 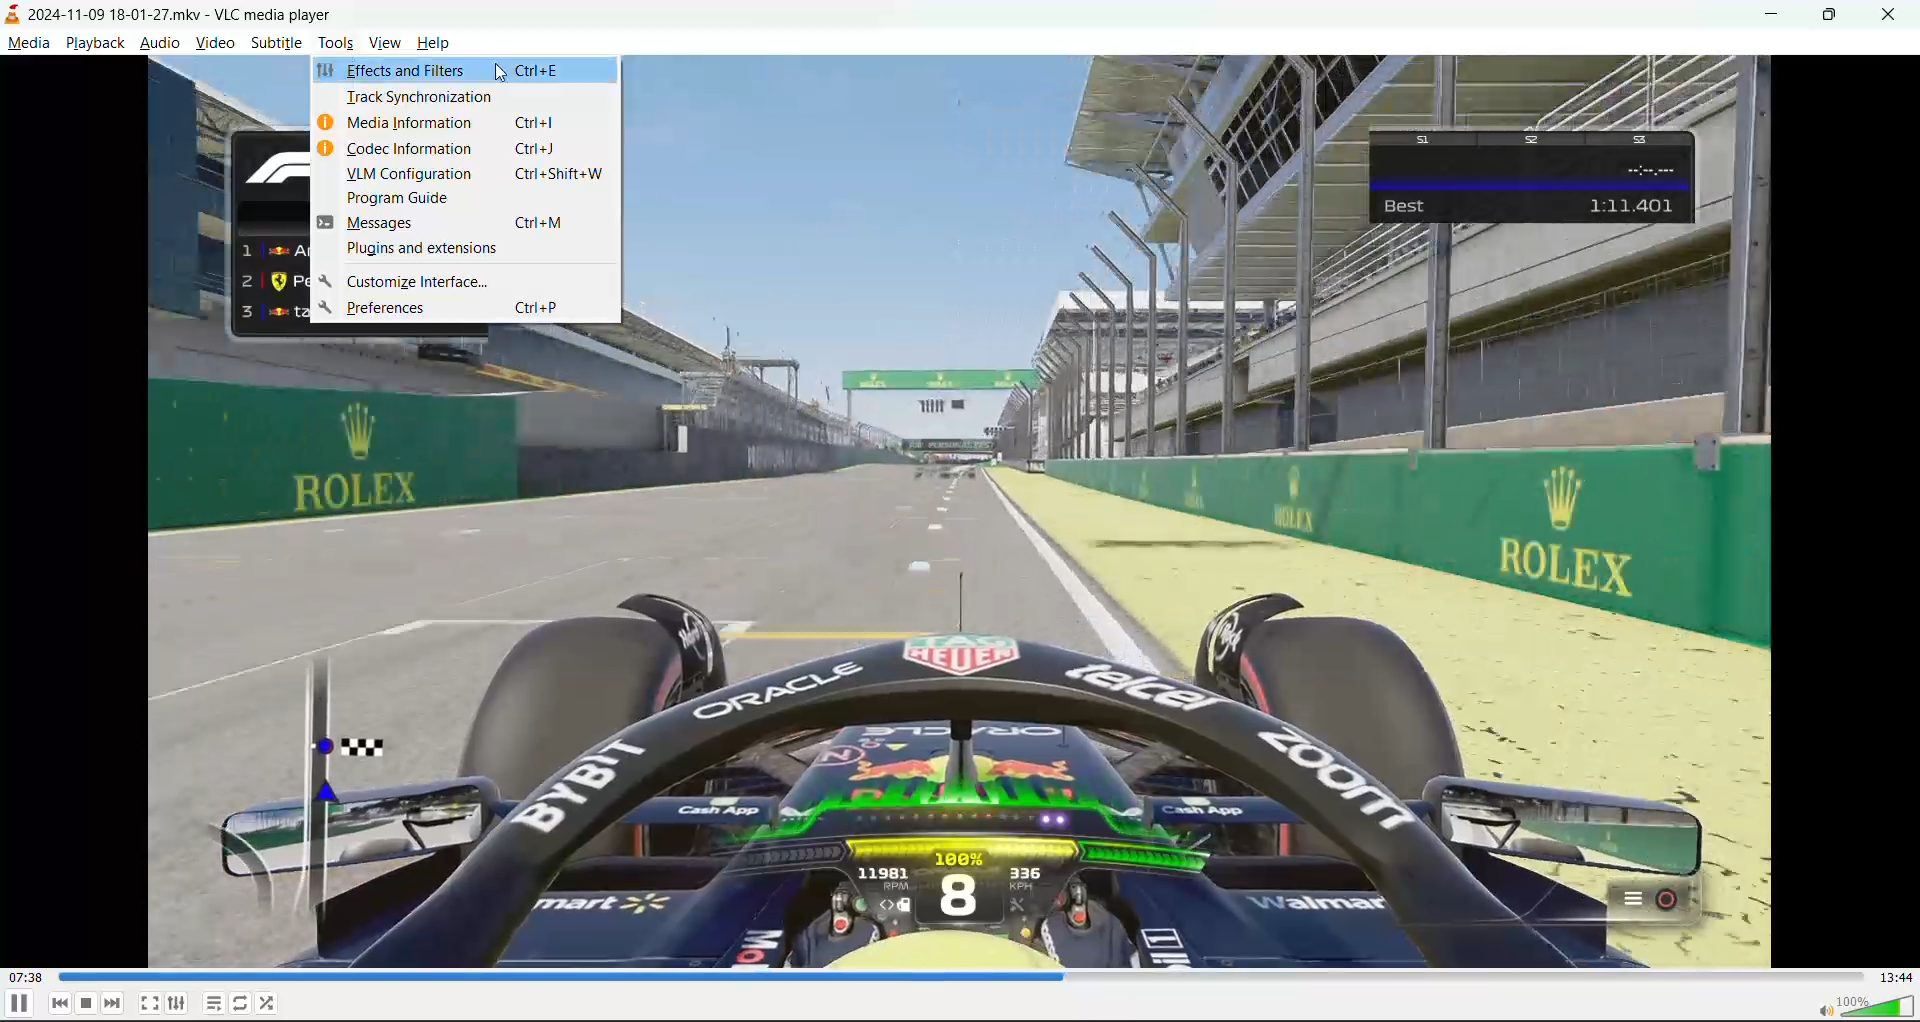 What do you see at coordinates (1770, 17) in the screenshot?
I see `minimize` at bounding box center [1770, 17].